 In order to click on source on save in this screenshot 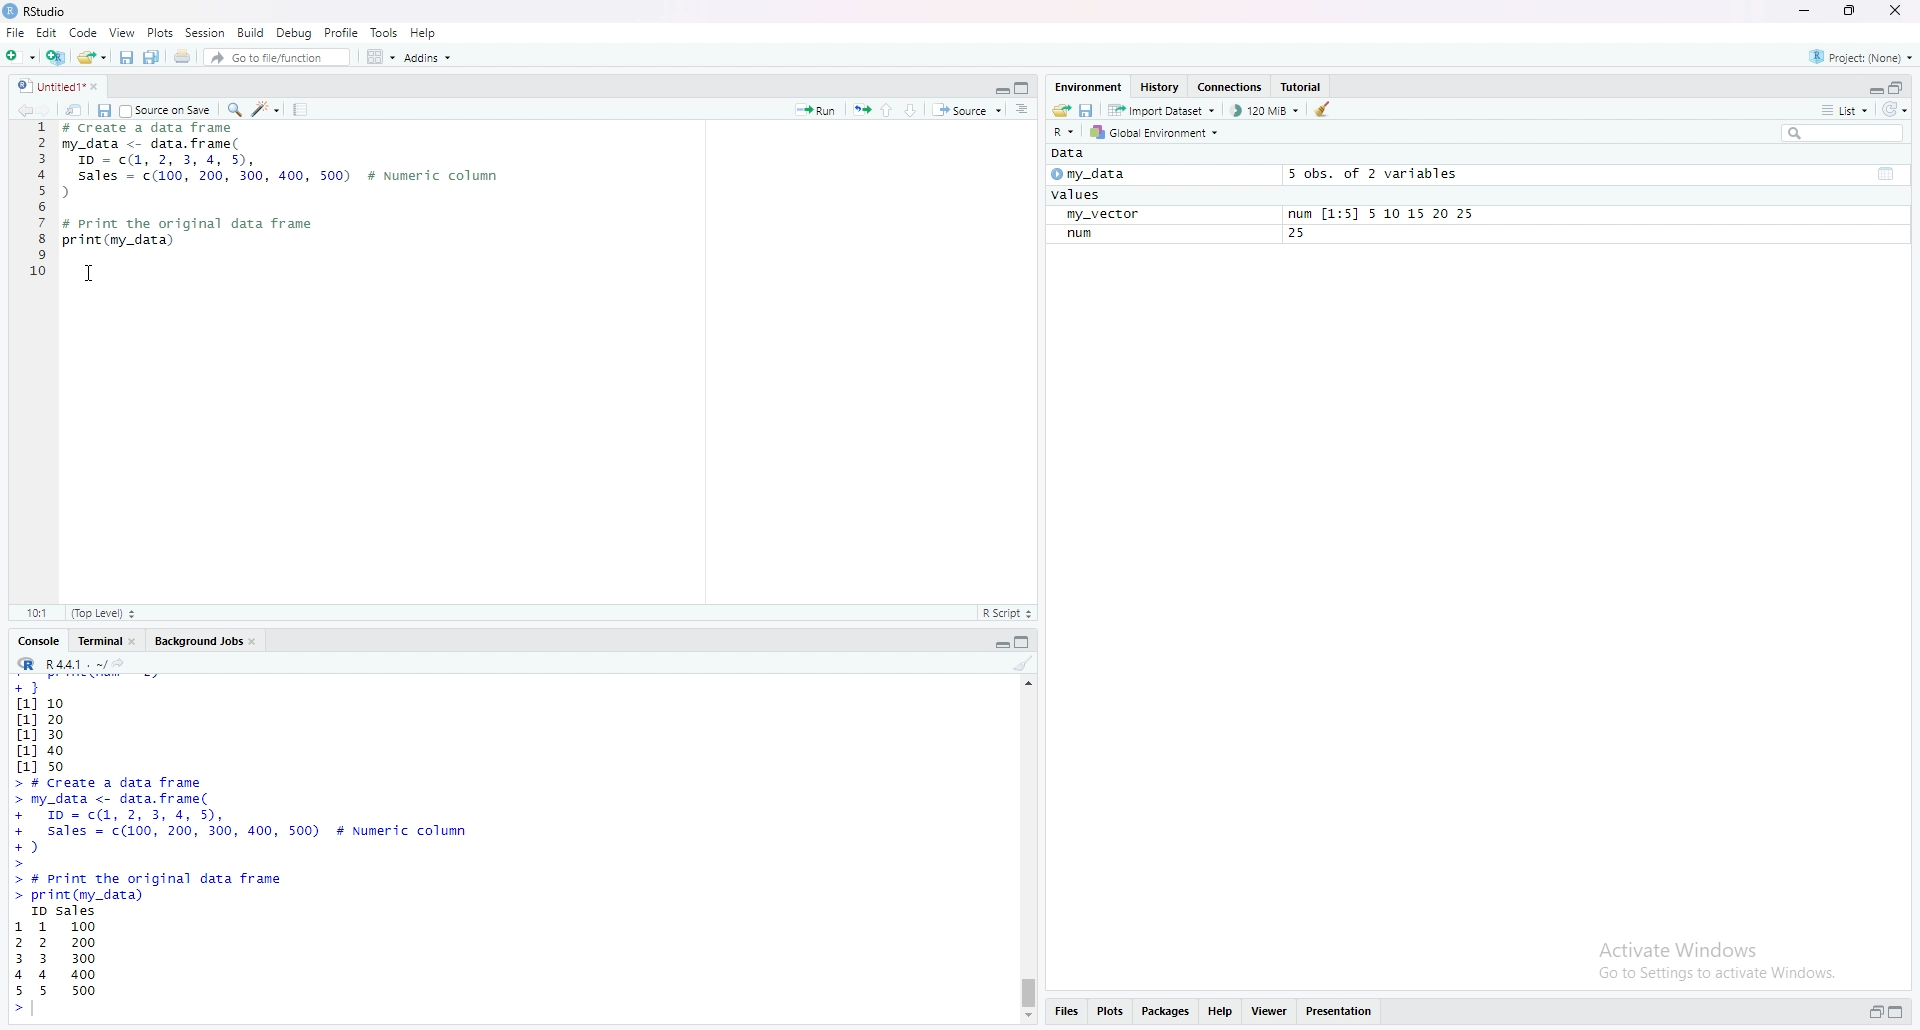, I will do `click(168, 112)`.